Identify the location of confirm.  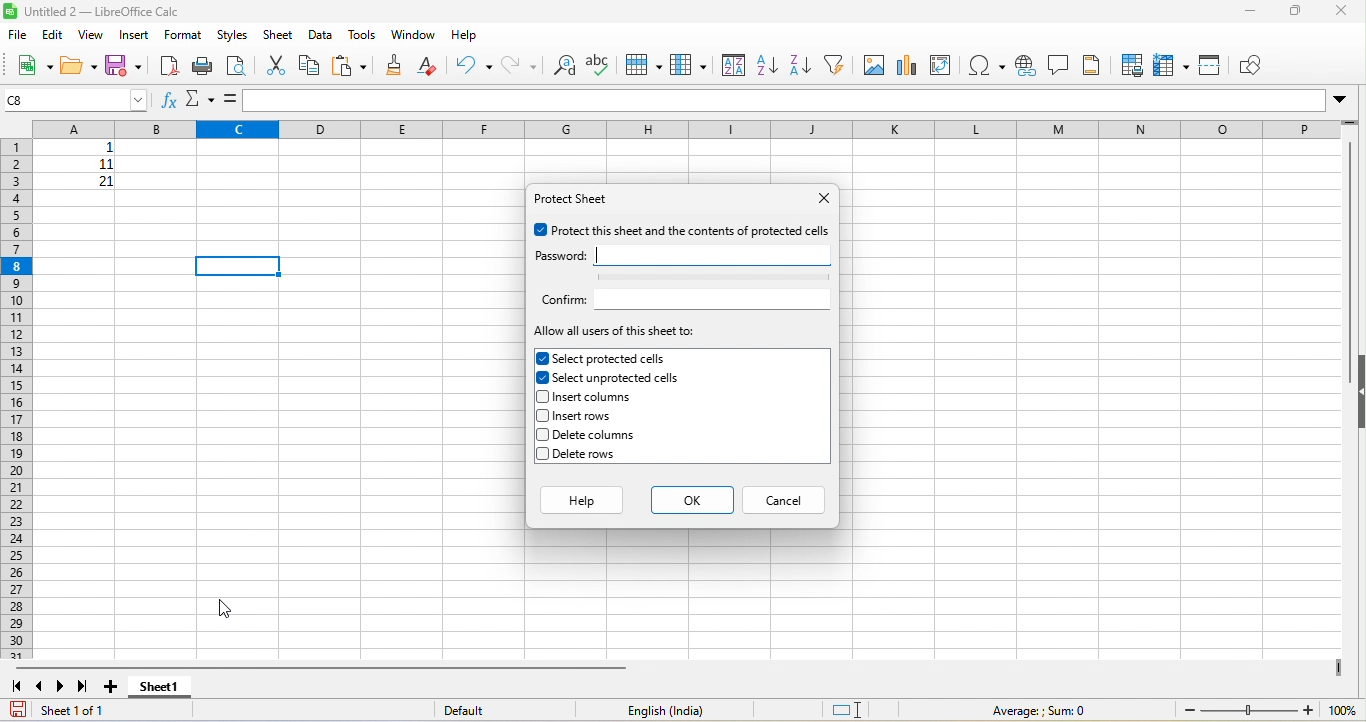
(564, 299).